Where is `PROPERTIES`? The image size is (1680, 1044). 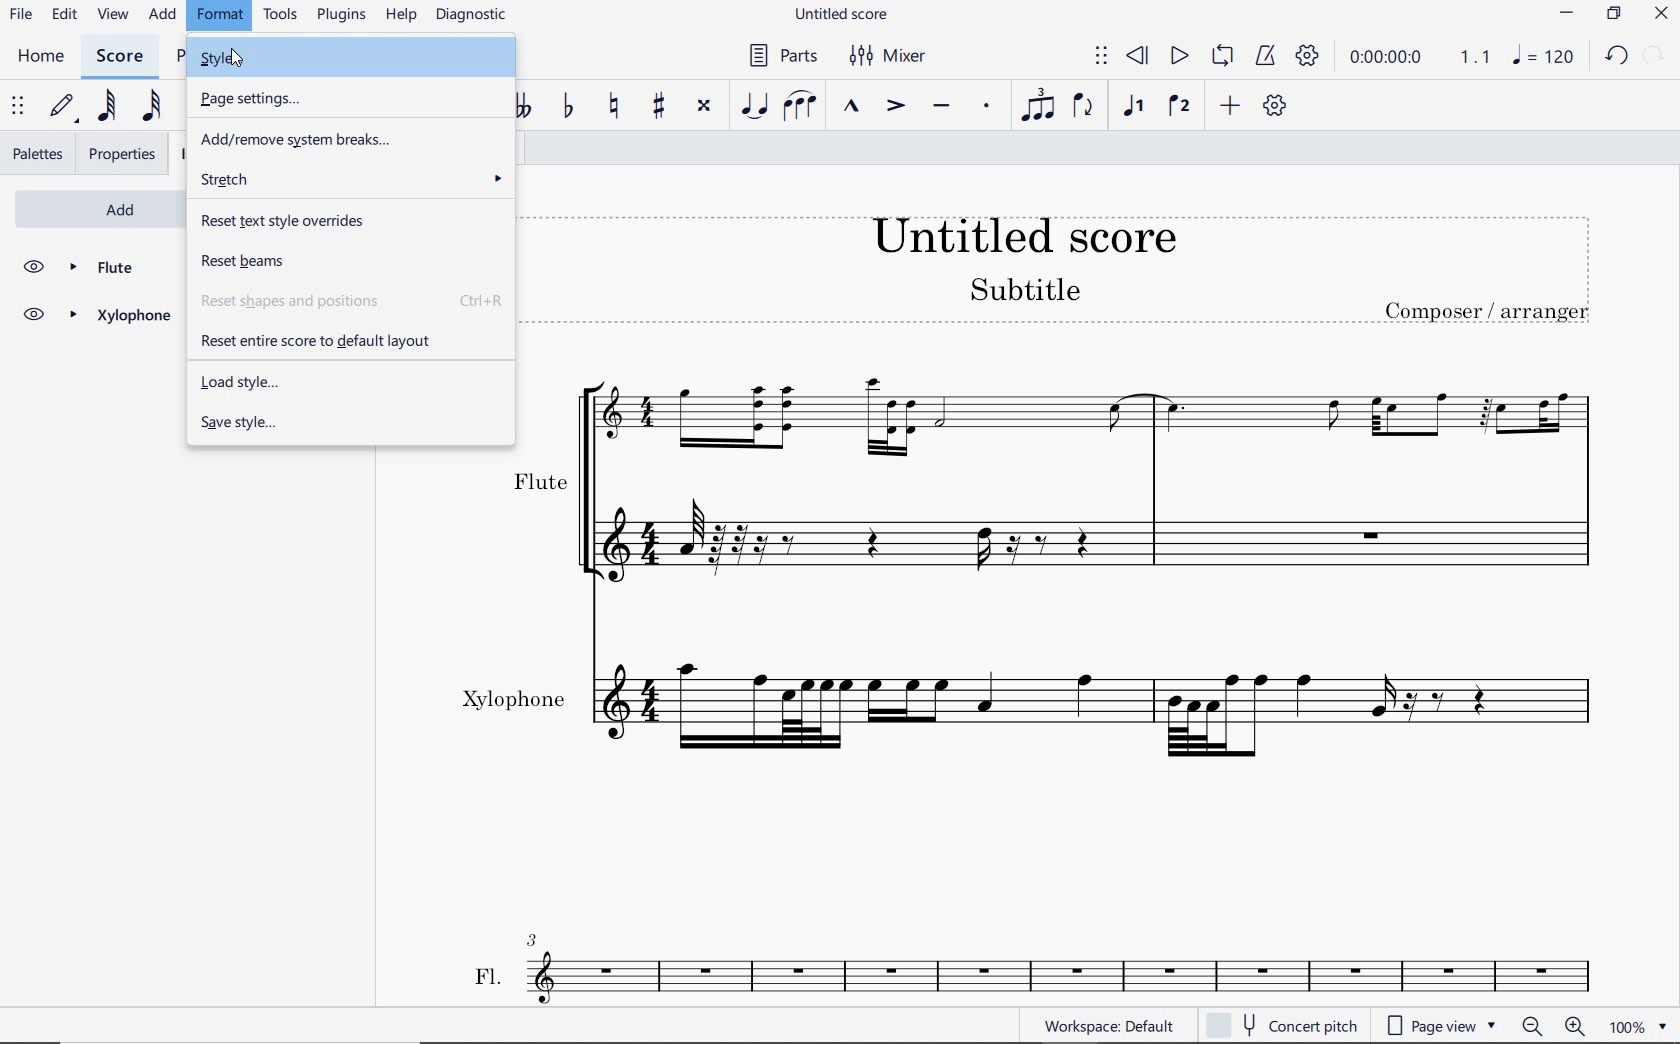 PROPERTIES is located at coordinates (124, 154).